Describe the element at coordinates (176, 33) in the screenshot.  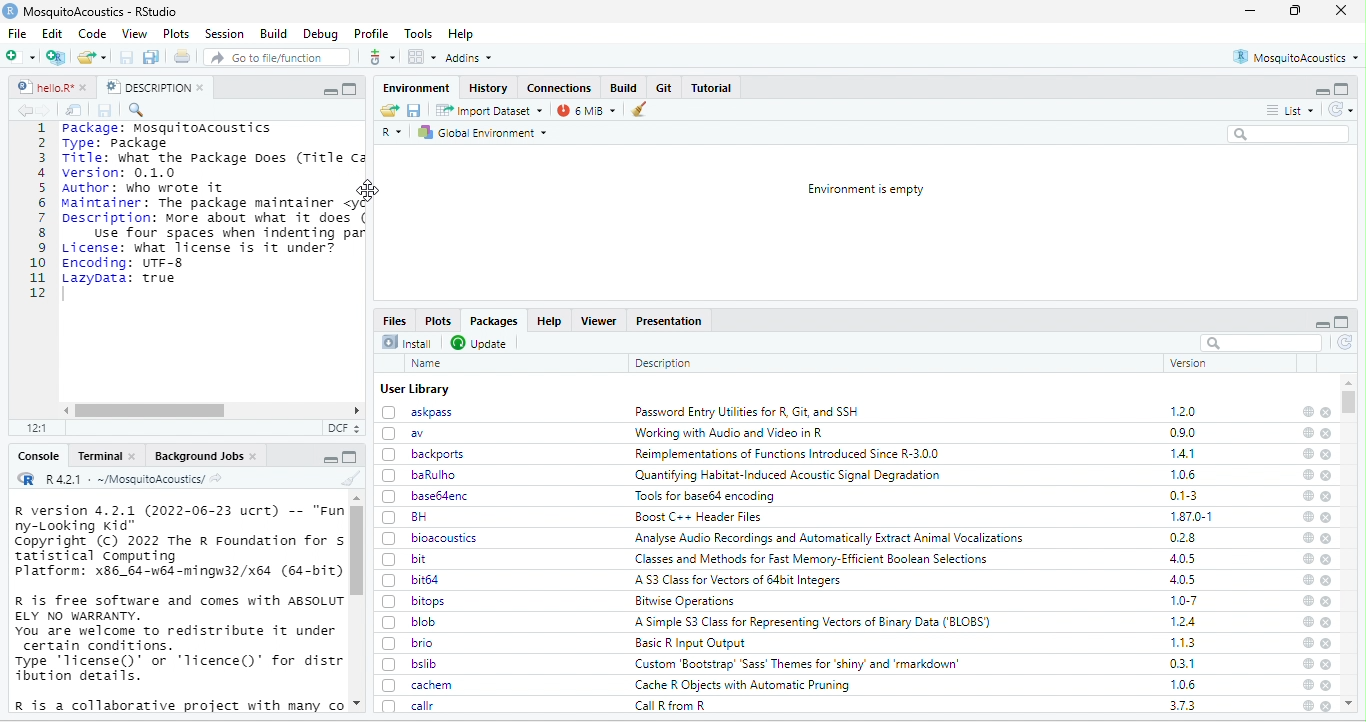
I see `Plots` at that location.